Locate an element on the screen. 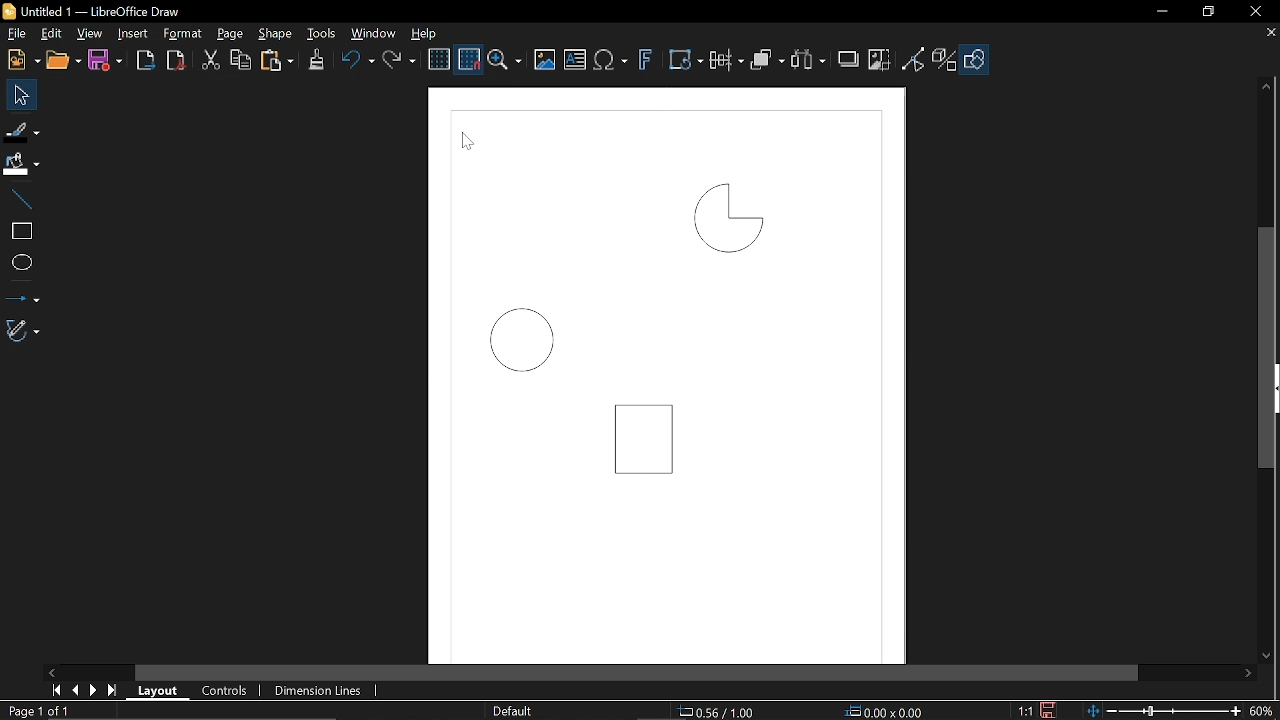 Image resolution: width=1280 pixels, height=720 pixels. Open is located at coordinates (62, 61).